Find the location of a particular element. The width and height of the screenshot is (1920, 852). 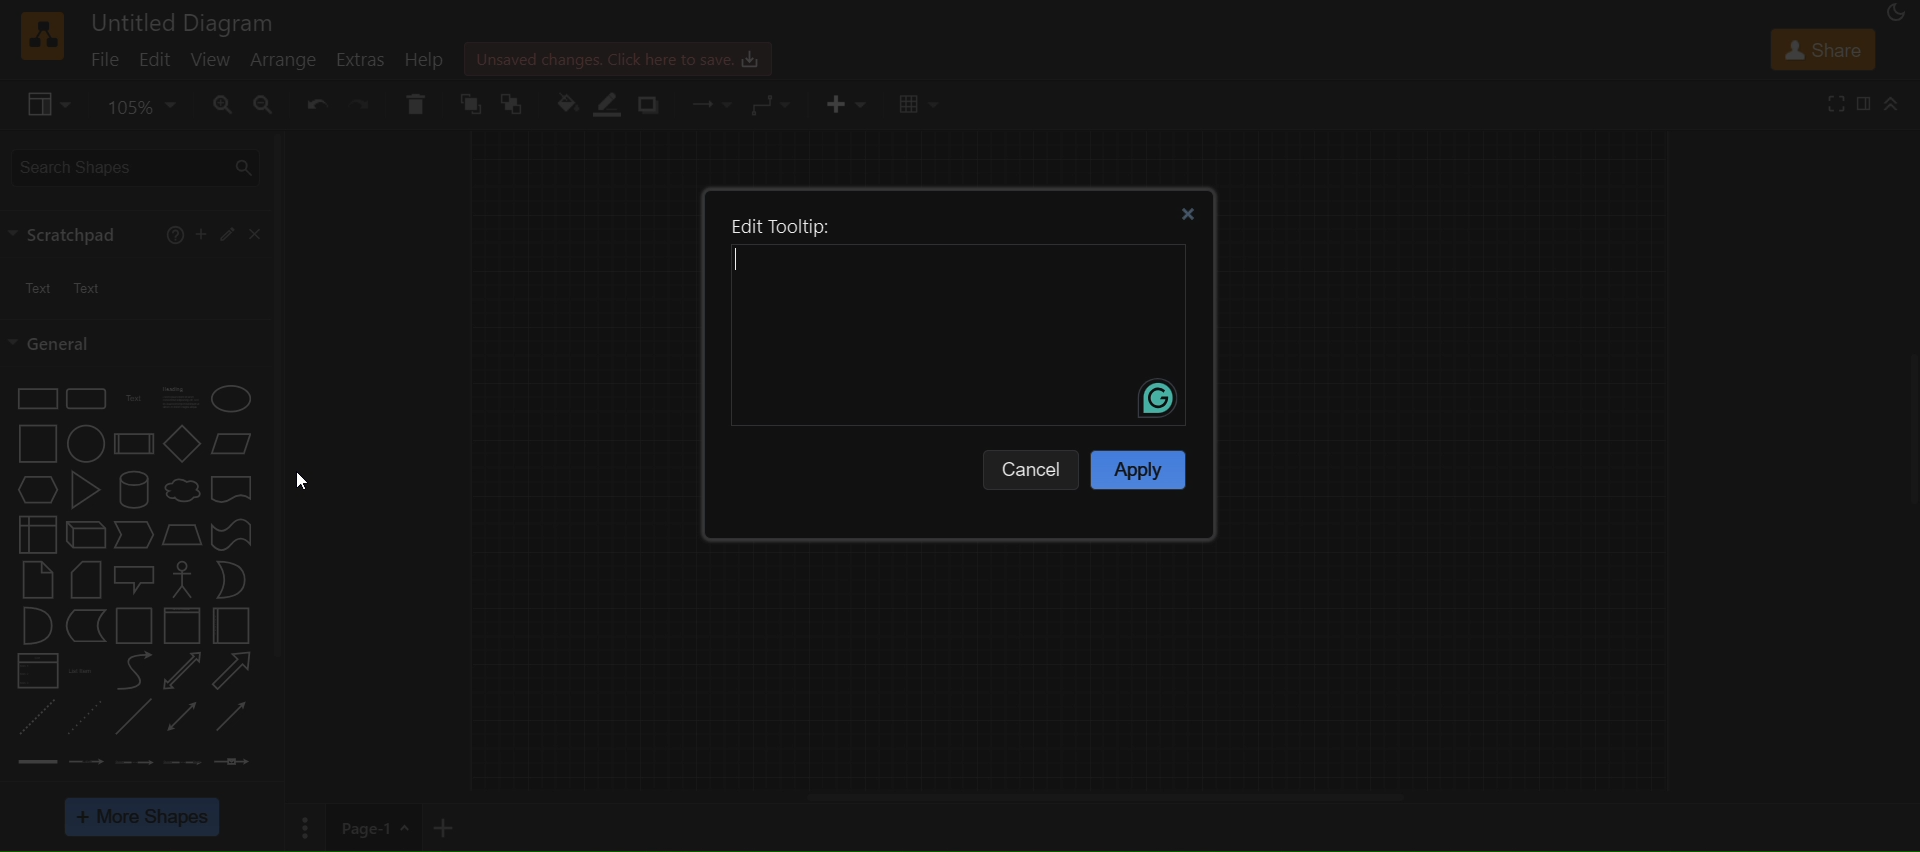

help is located at coordinates (175, 237).